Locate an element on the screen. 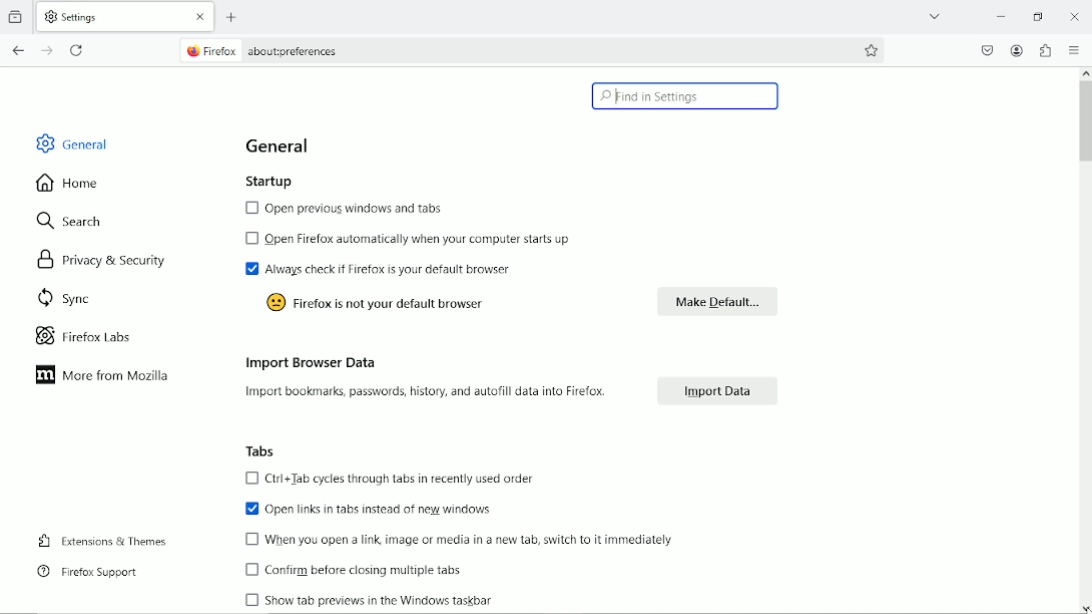 Image resolution: width=1092 pixels, height=614 pixels. New tab is located at coordinates (233, 18).